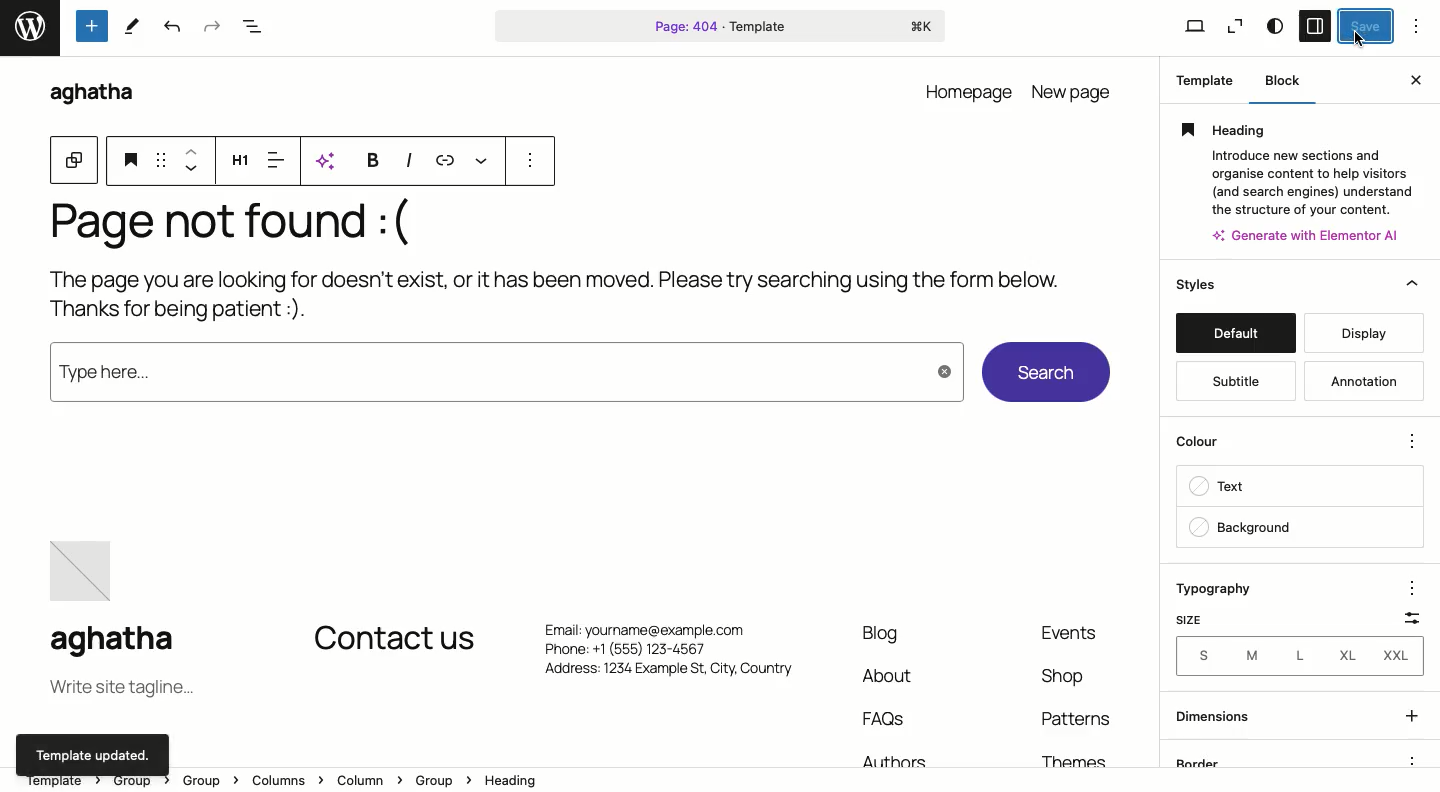 The height and width of the screenshot is (792, 1440). What do you see at coordinates (94, 752) in the screenshot?
I see `Template customized and updated` at bounding box center [94, 752].